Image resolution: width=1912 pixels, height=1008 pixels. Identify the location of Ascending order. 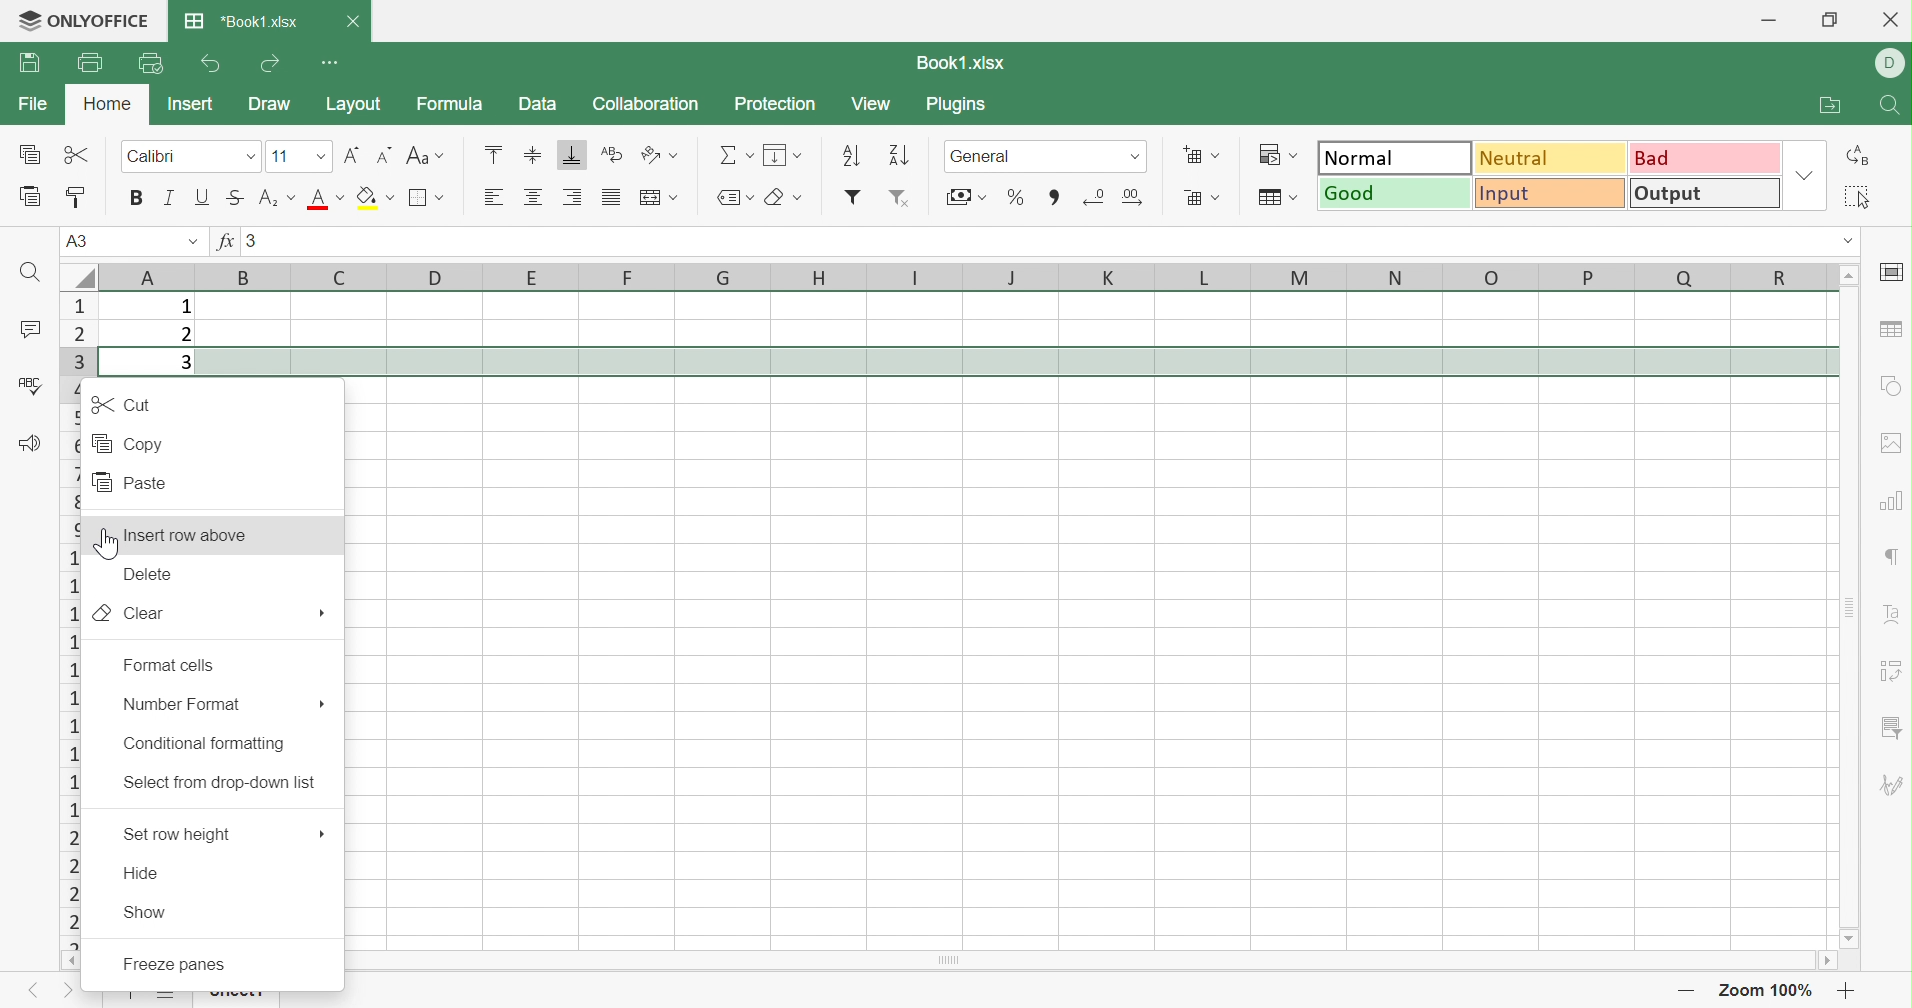
(850, 153).